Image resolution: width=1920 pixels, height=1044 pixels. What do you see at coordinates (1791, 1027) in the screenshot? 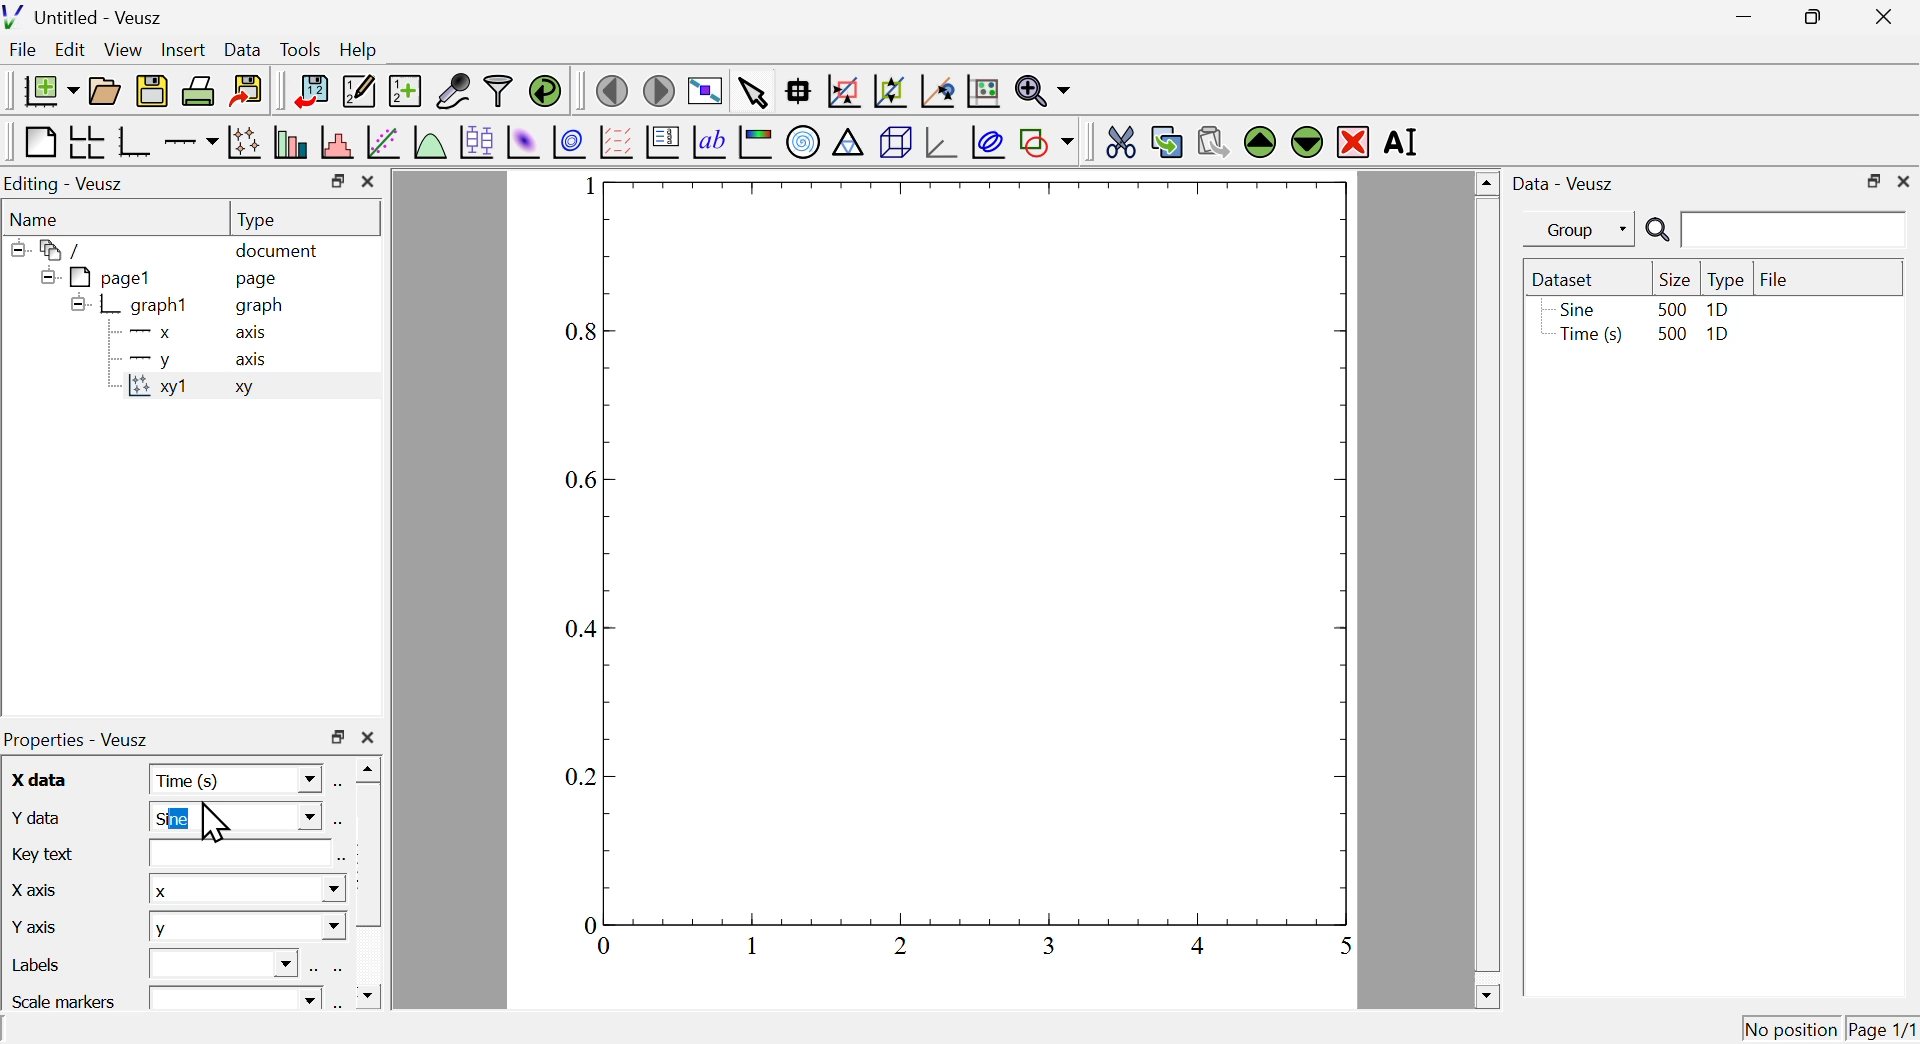
I see `no position` at bounding box center [1791, 1027].